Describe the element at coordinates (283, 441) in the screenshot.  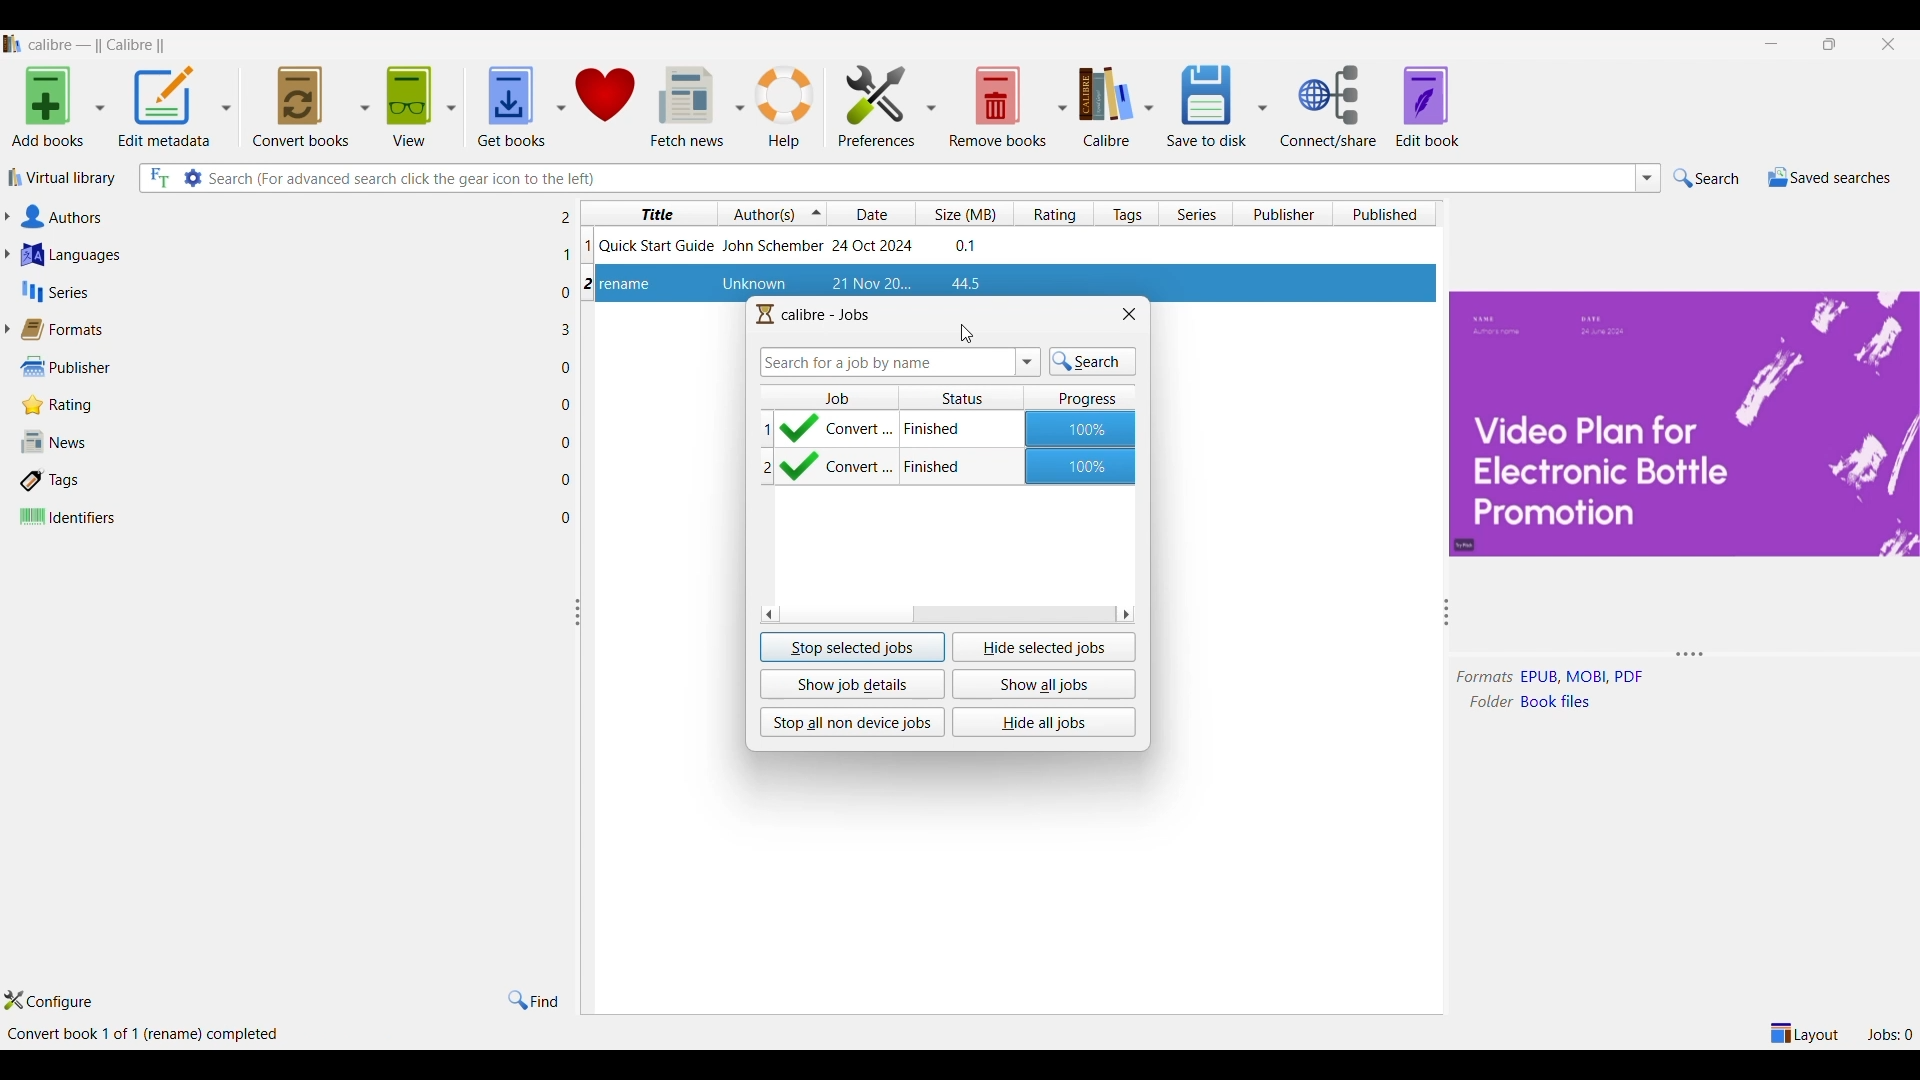
I see `News` at that location.